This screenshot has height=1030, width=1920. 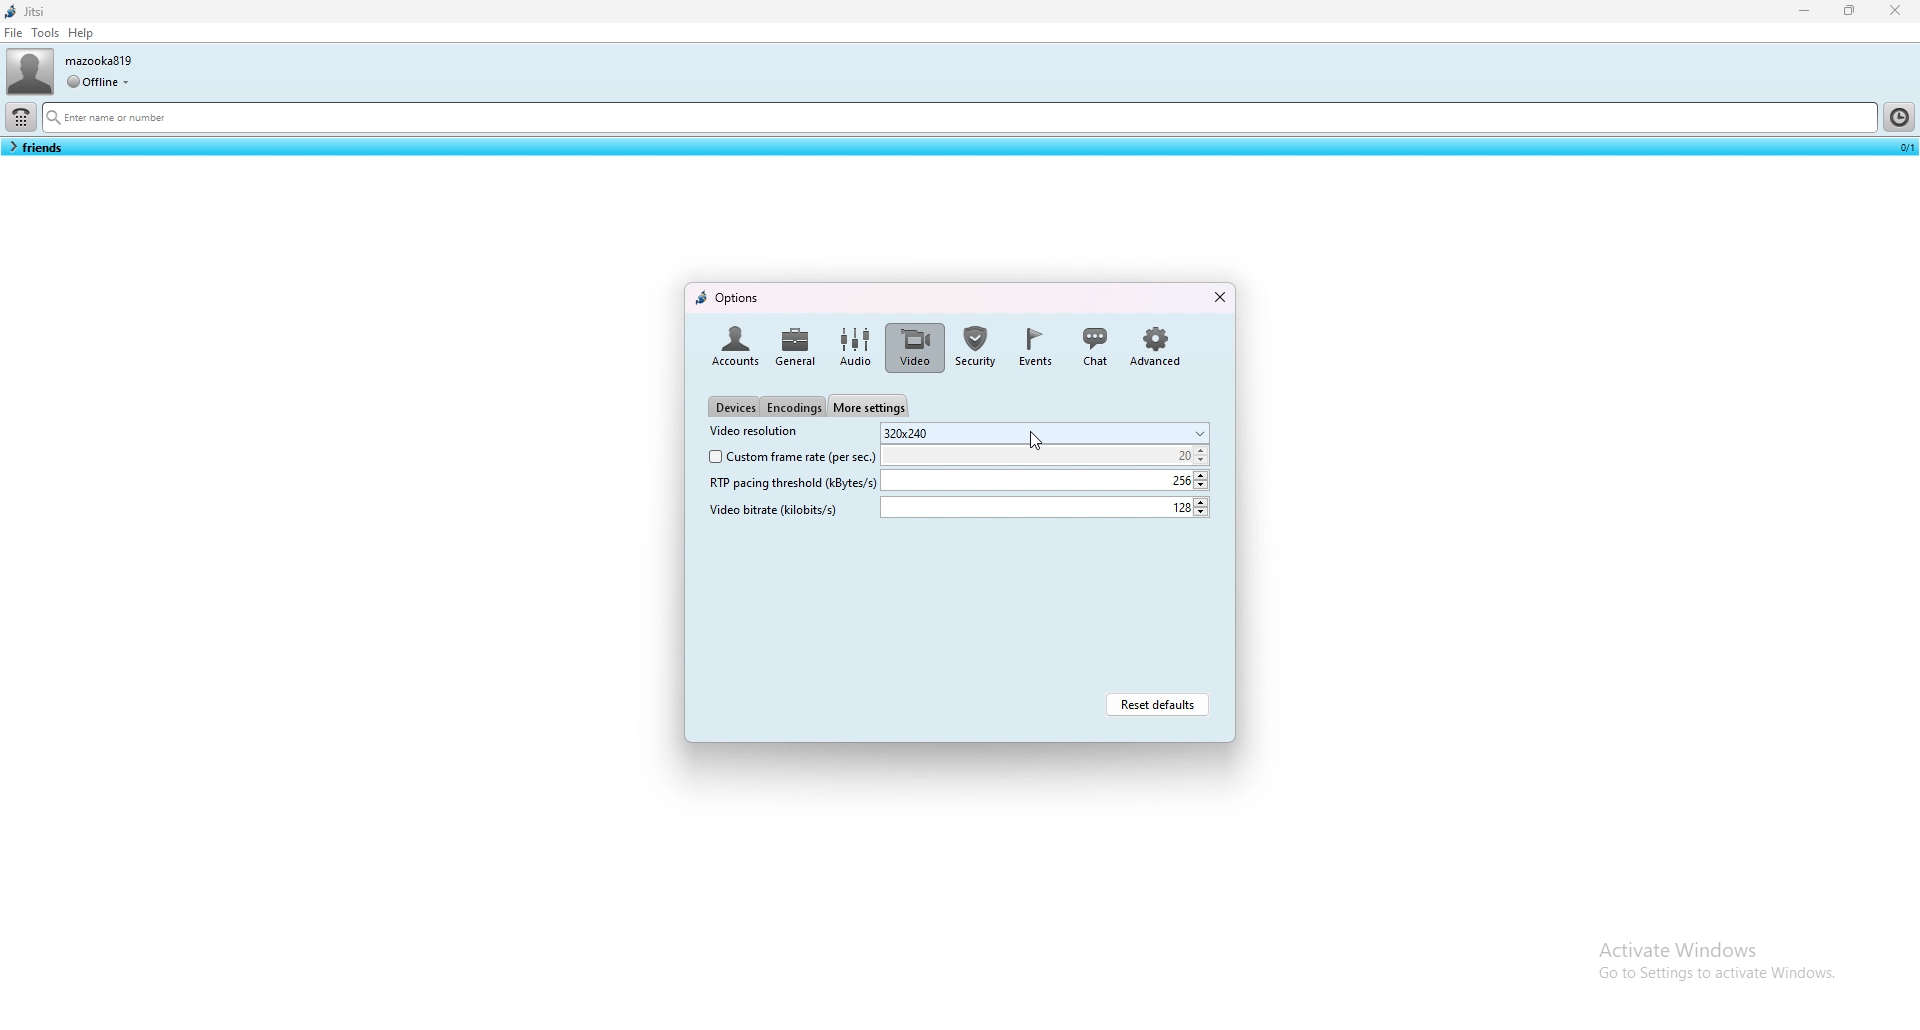 I want to click on Accounts, so click(x=732, y=344).